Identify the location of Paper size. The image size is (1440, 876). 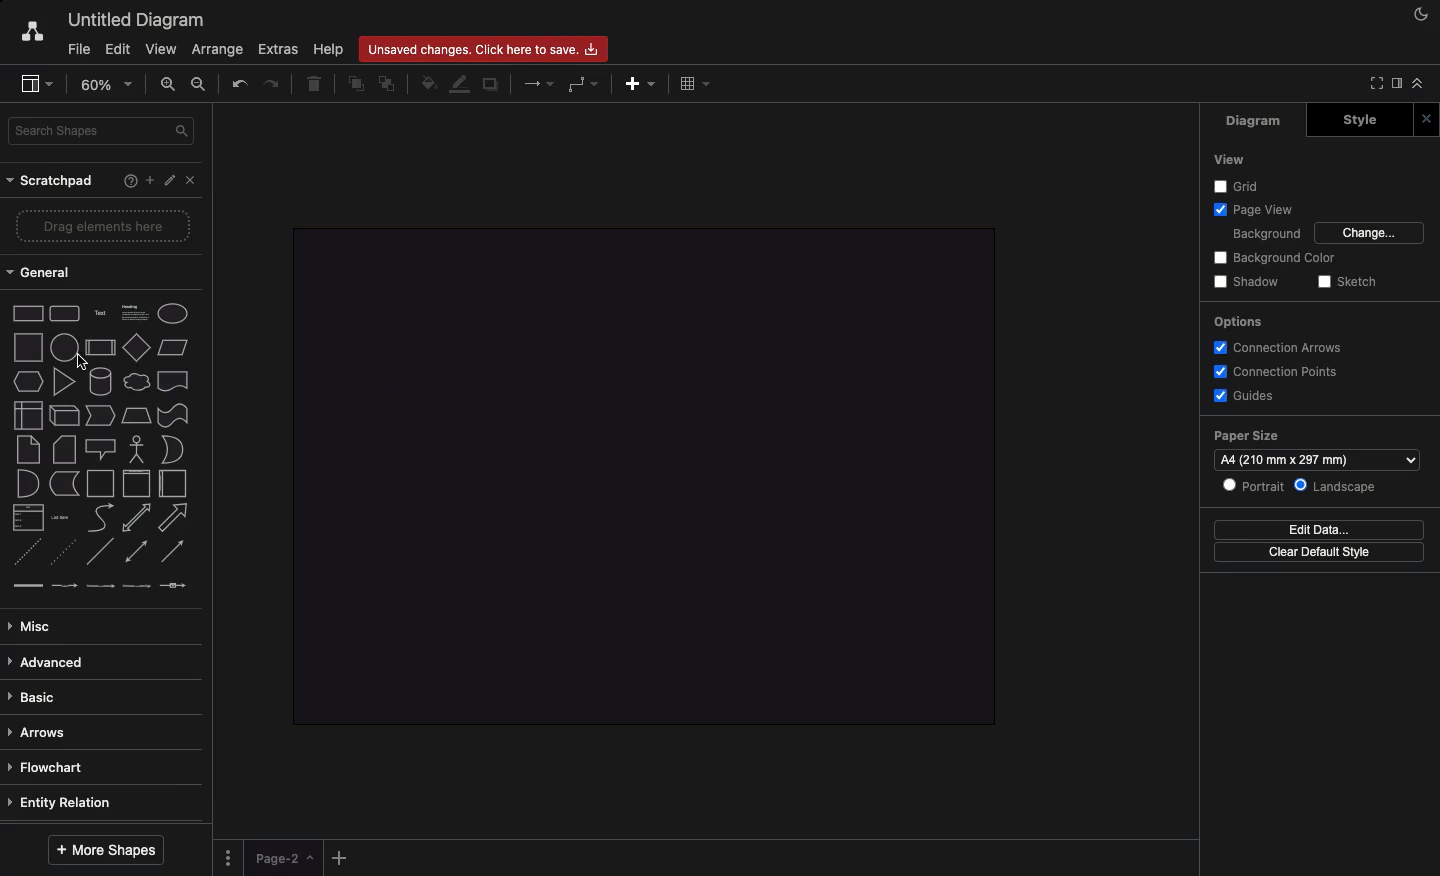
(1317, 448).